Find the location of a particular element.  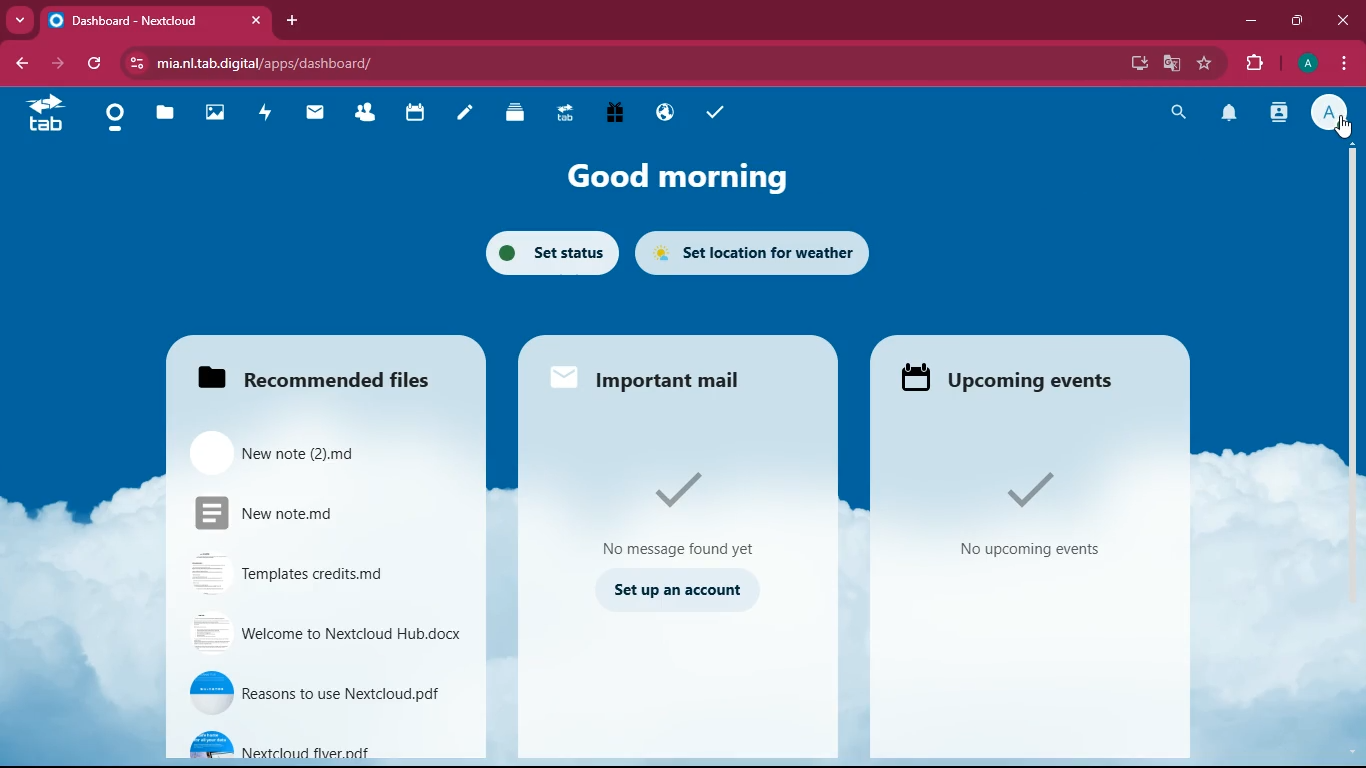

New note(2).md is located at coordinates (319, 451).